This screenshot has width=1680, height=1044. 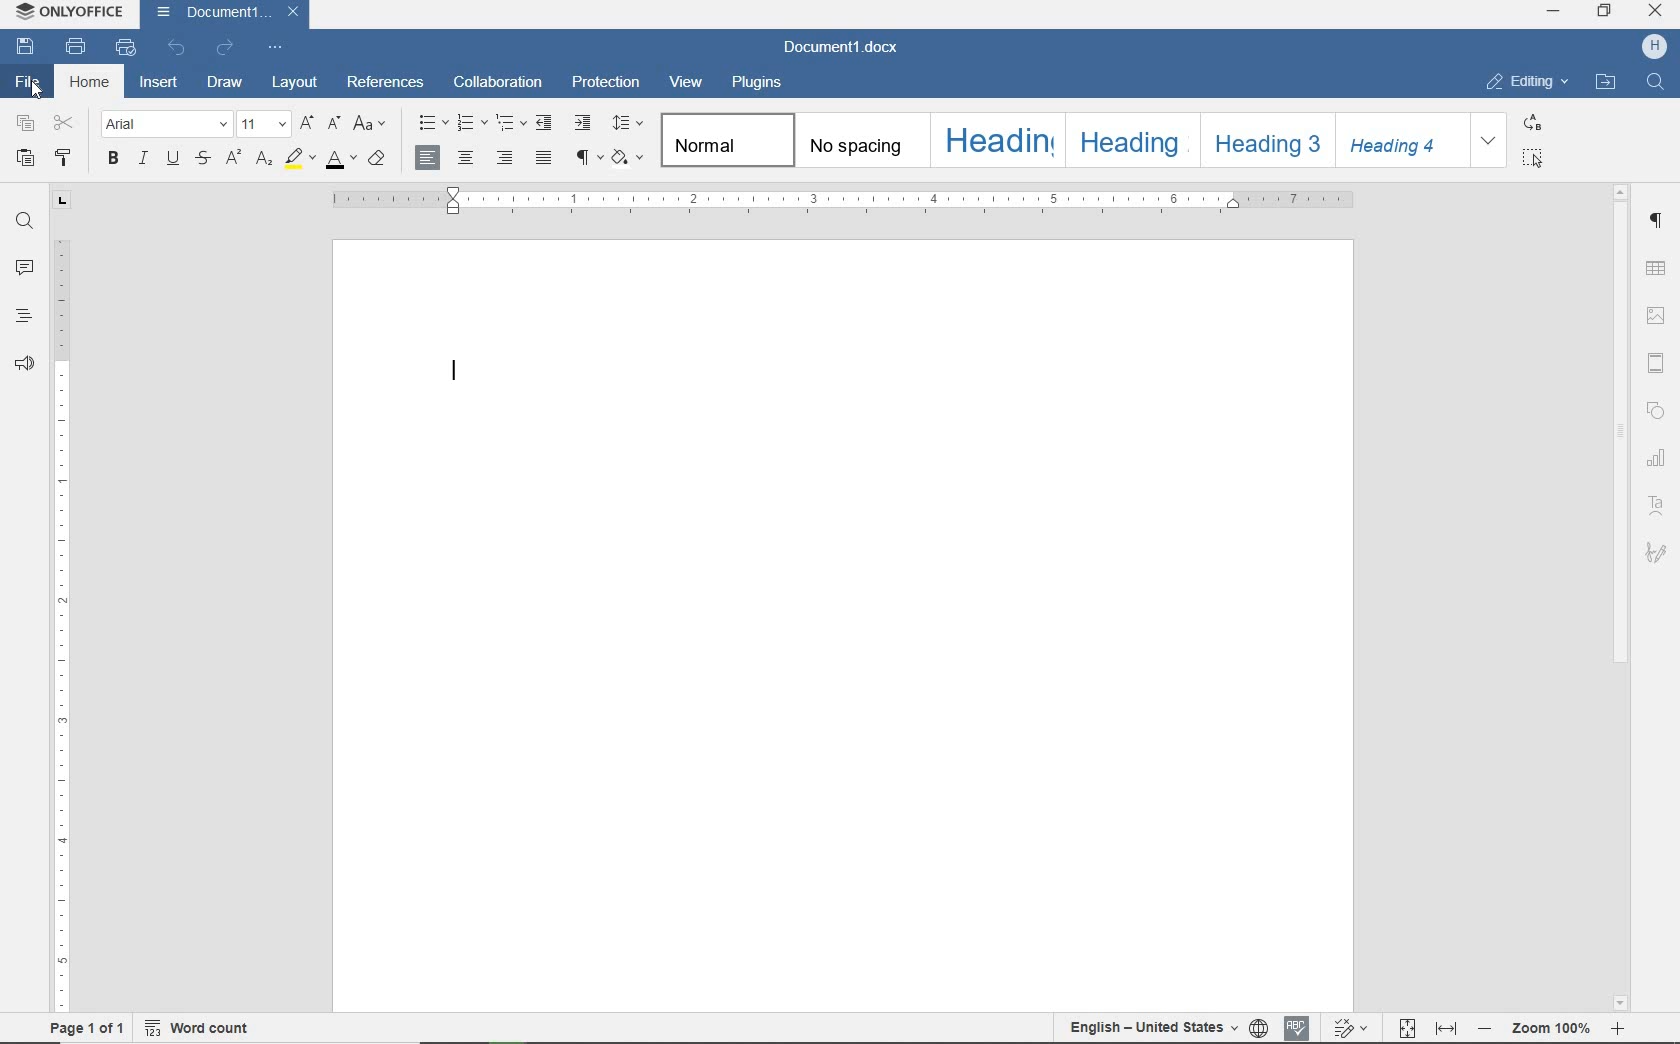 What do you see at coordinates (1554, 1030) in the screenshot?
I see `zoom out or zoom in` at bounding box center [1554, 1030].